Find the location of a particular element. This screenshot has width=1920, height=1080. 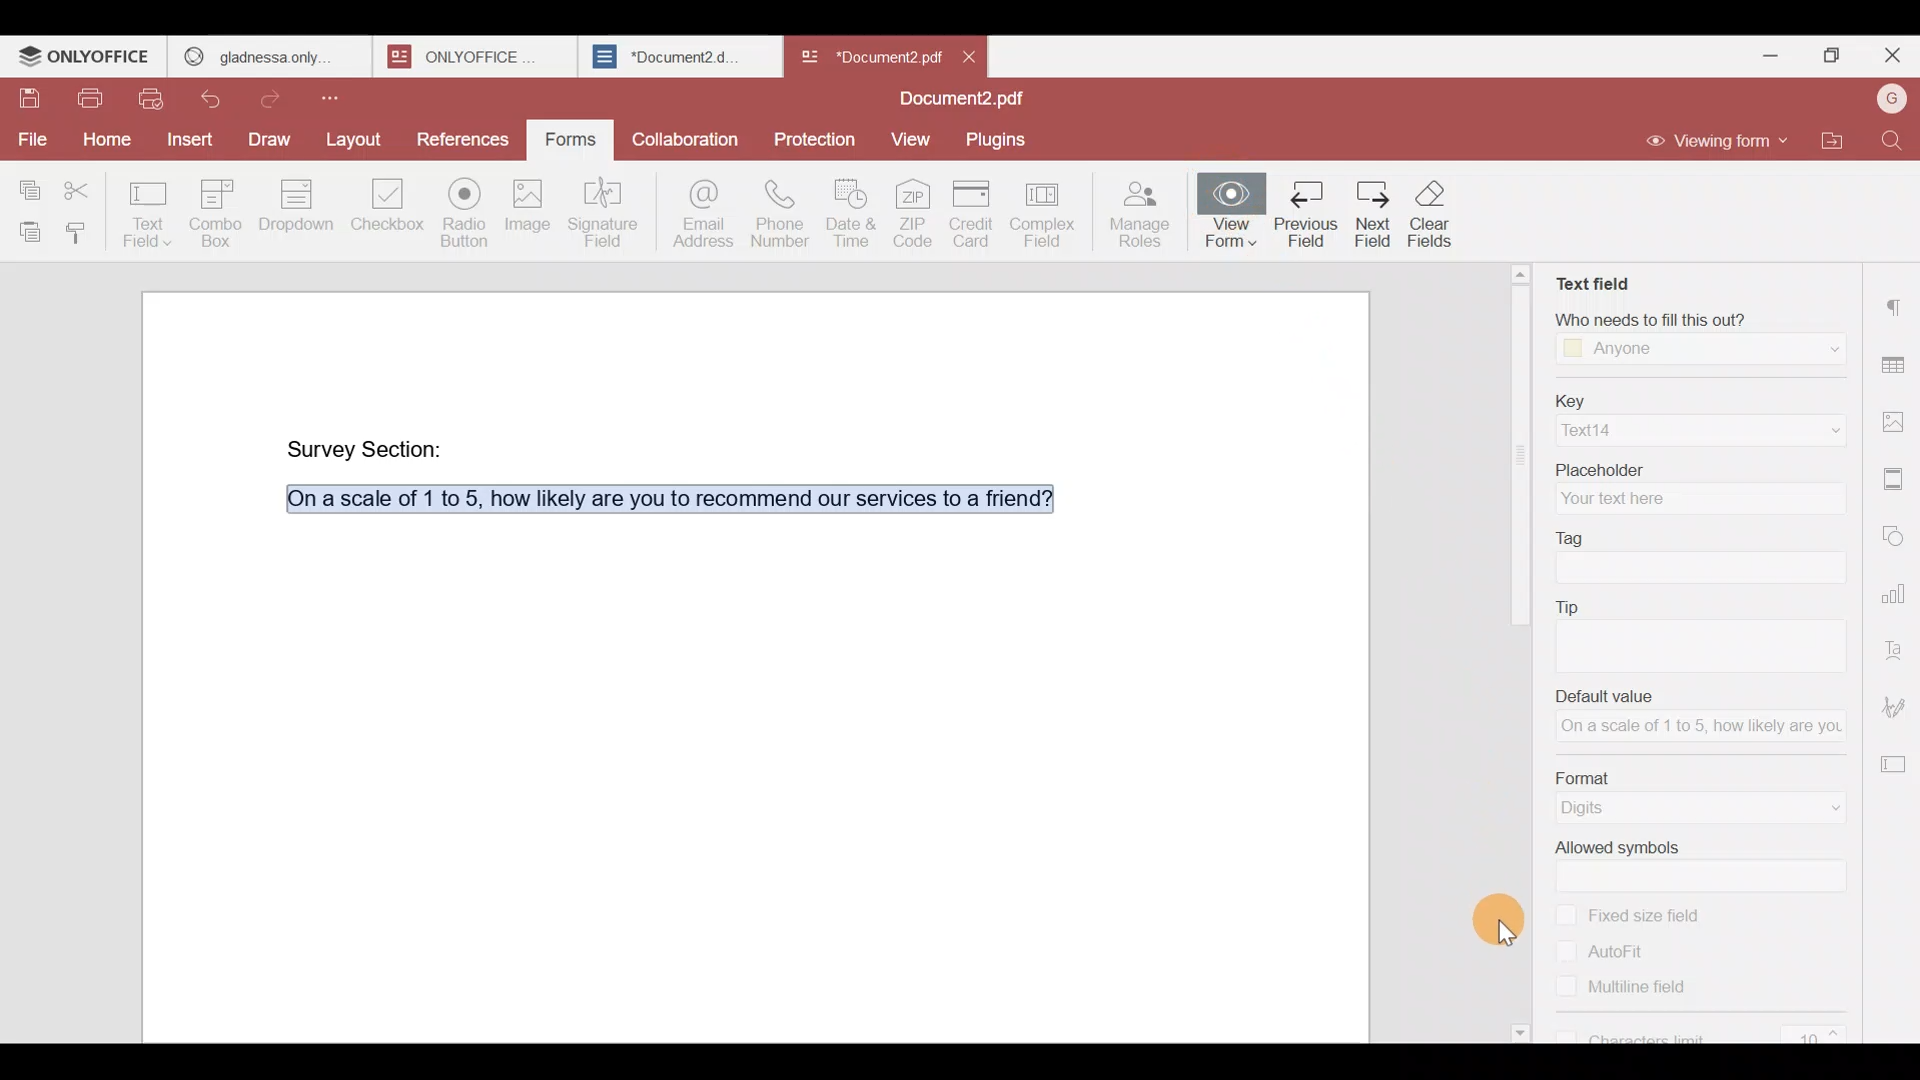

Document2.pdf is located at coordinates (955, 100).